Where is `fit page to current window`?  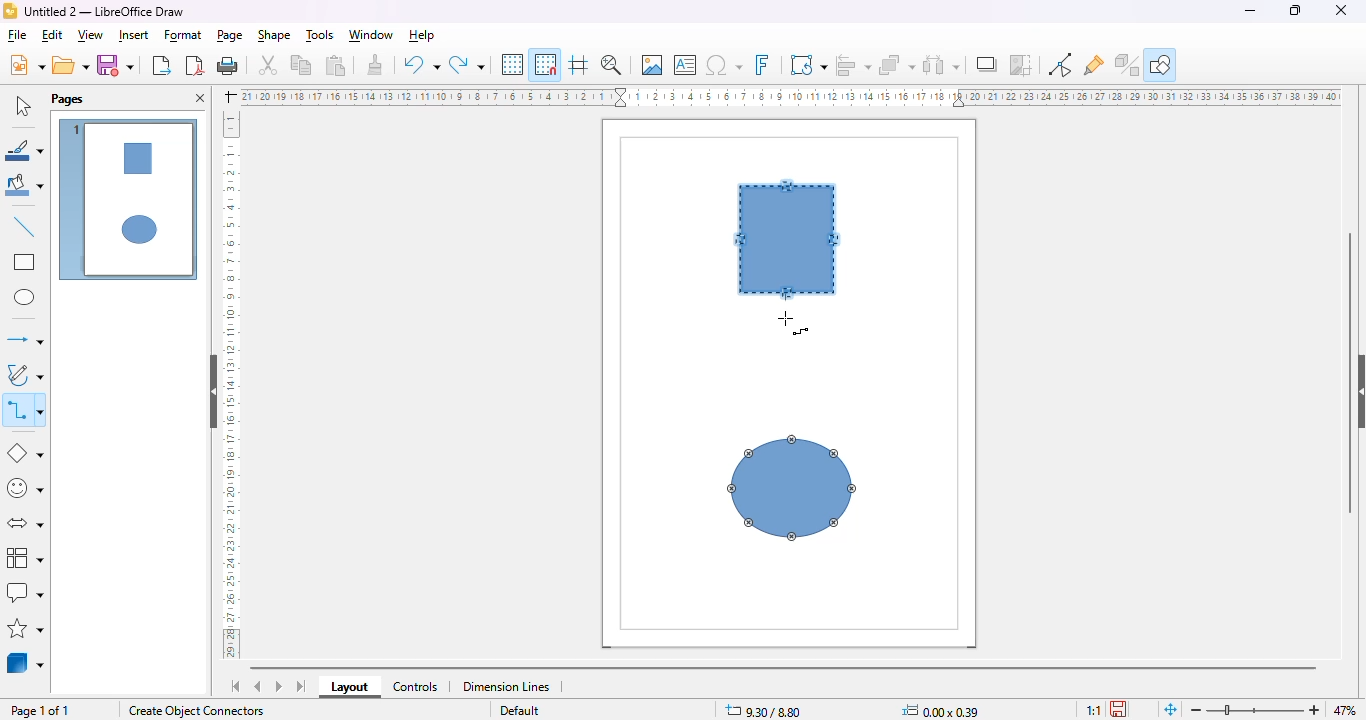 fit page to current window is located at coordinates (1170, 709).